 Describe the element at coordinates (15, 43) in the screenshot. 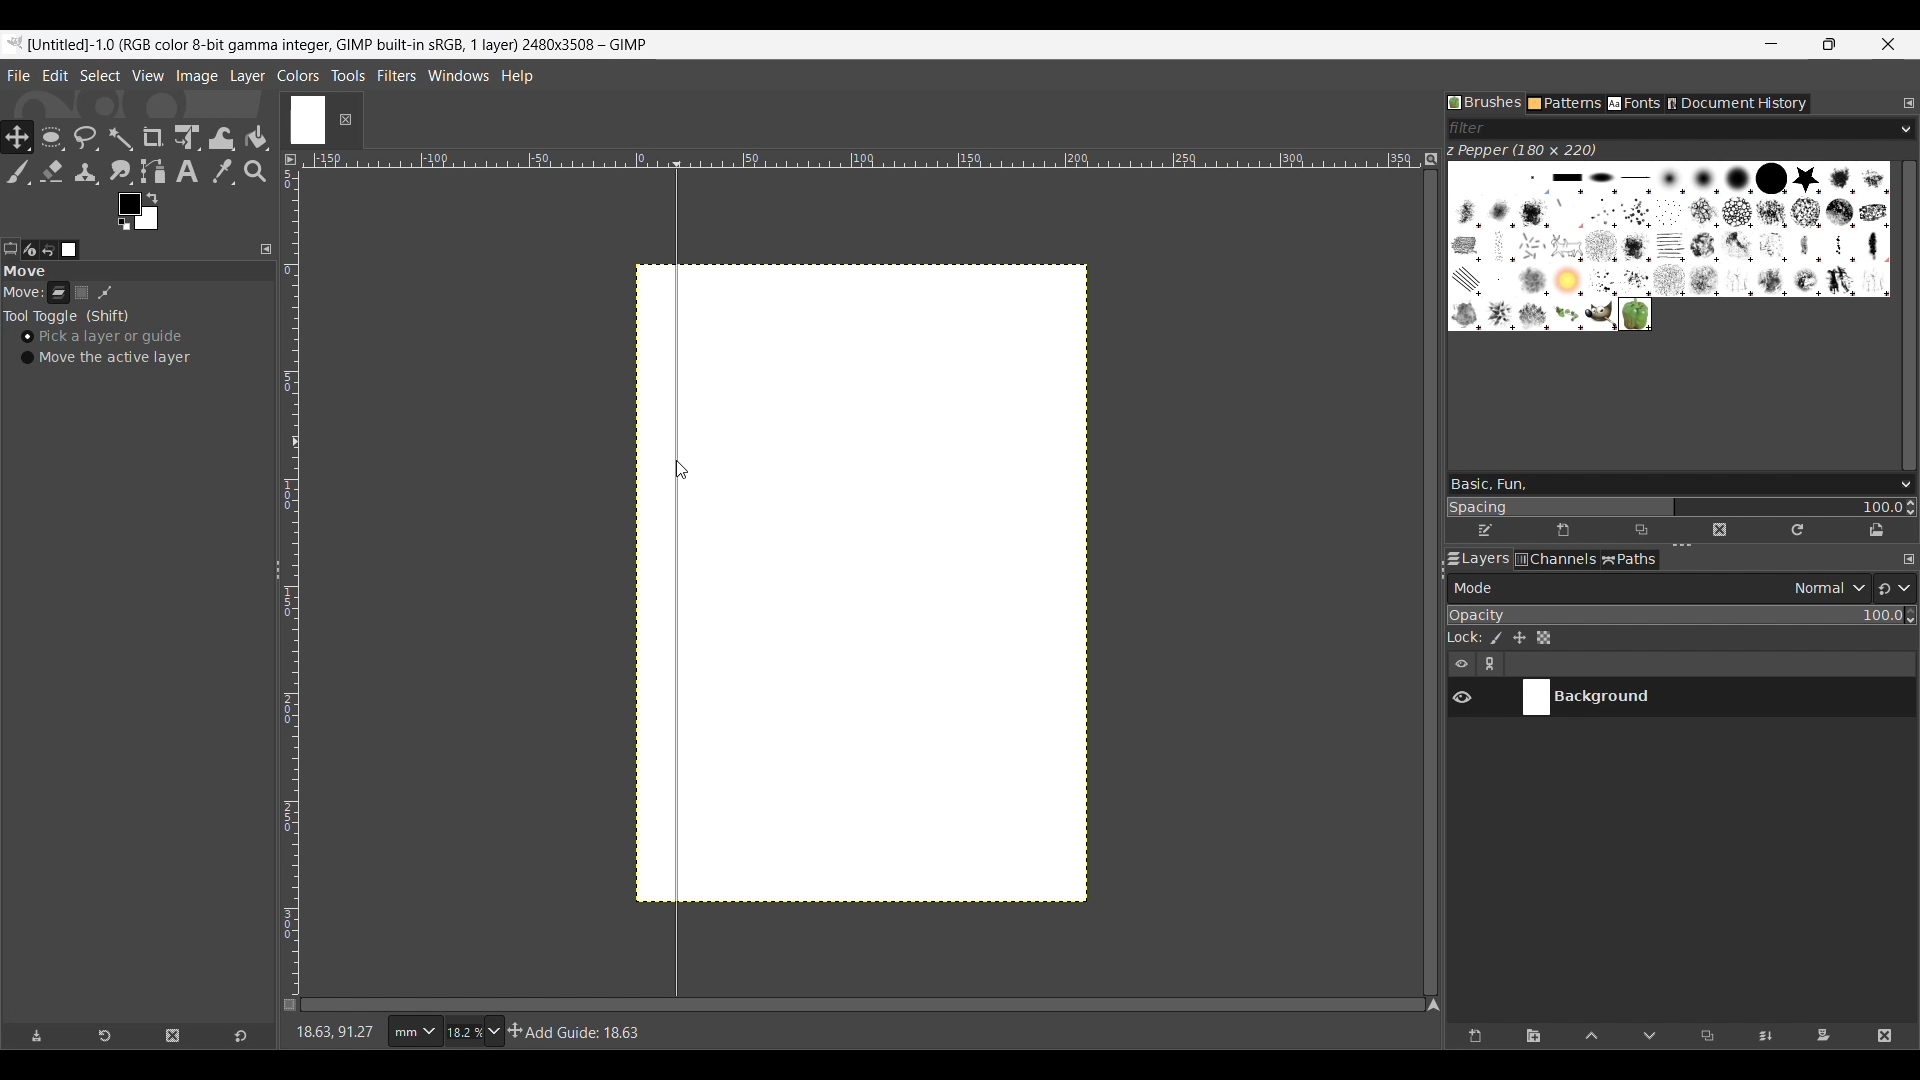

I see `Software logo` at that location.